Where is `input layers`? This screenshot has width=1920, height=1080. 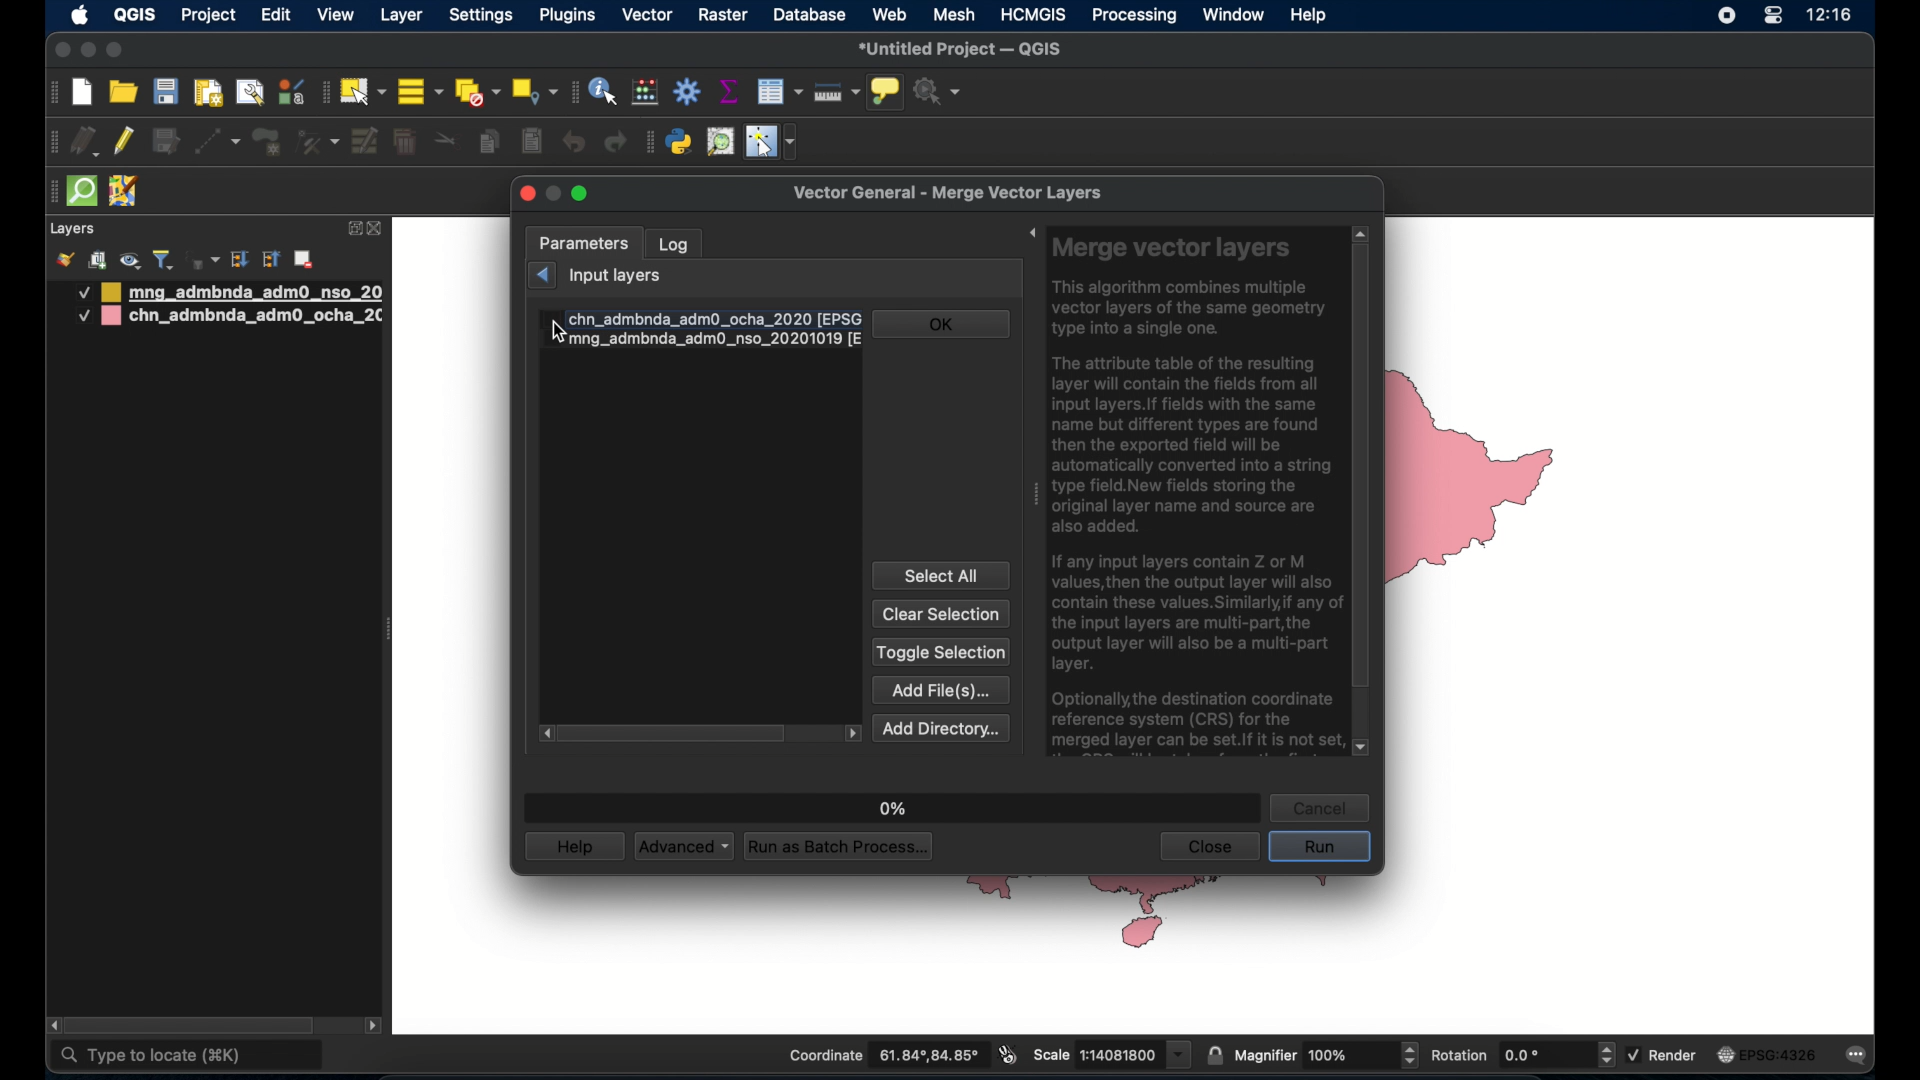
input layers is located at coordinates (619, 277).